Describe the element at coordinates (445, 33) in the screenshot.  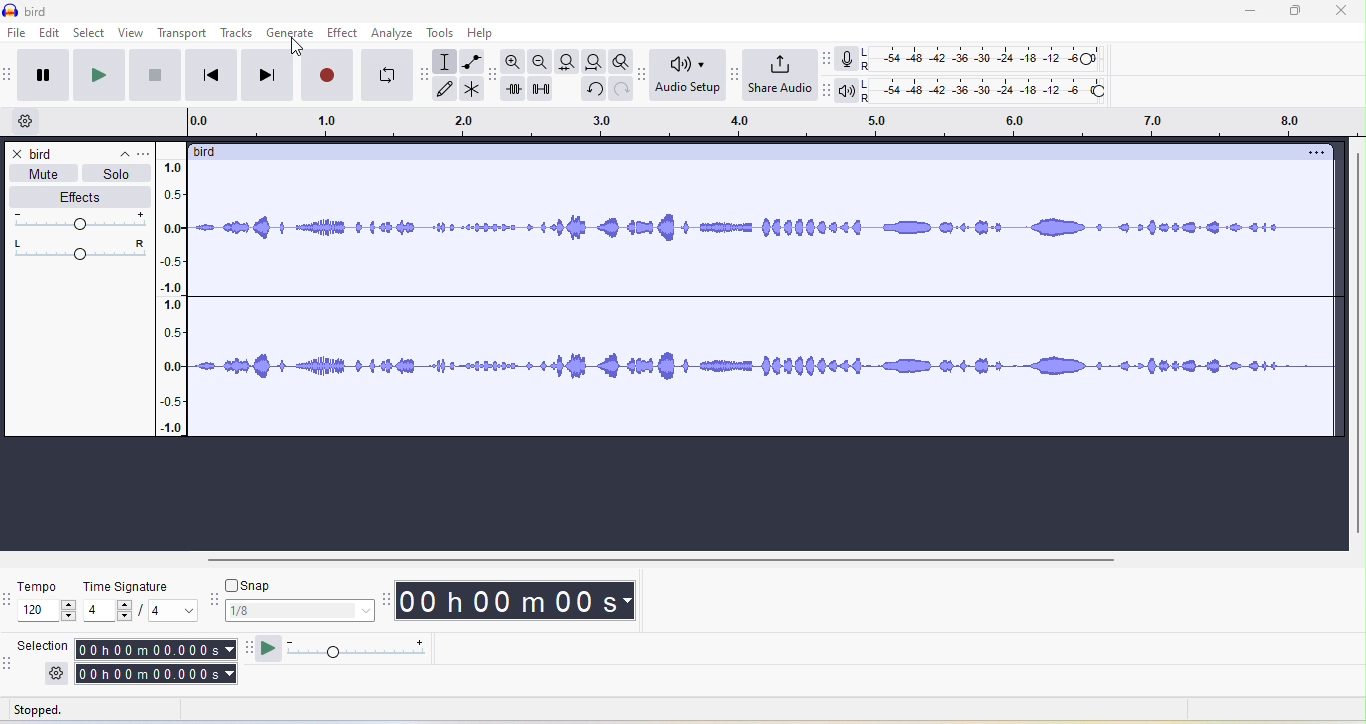
I see `tools` at that location.